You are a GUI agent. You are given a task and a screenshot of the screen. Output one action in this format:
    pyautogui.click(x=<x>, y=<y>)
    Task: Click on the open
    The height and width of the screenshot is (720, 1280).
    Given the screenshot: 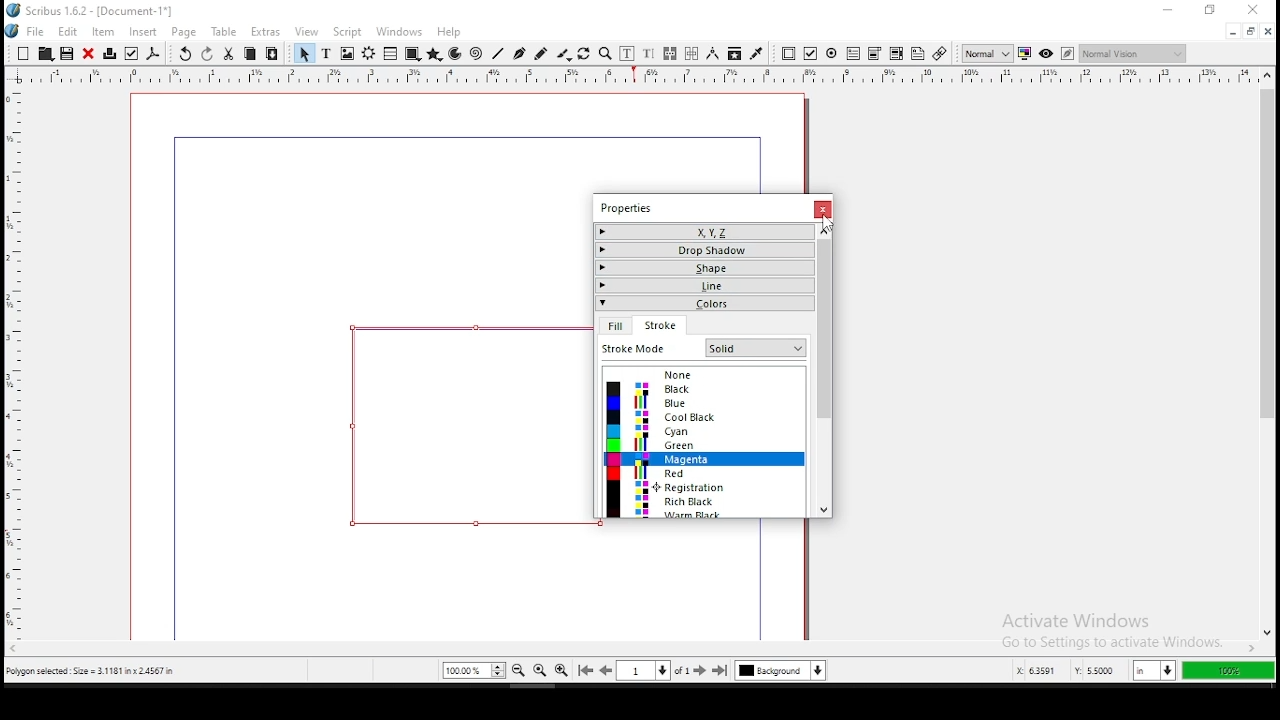 What is the action you would take?
    pyautogui.click(x=44, y=53)
    